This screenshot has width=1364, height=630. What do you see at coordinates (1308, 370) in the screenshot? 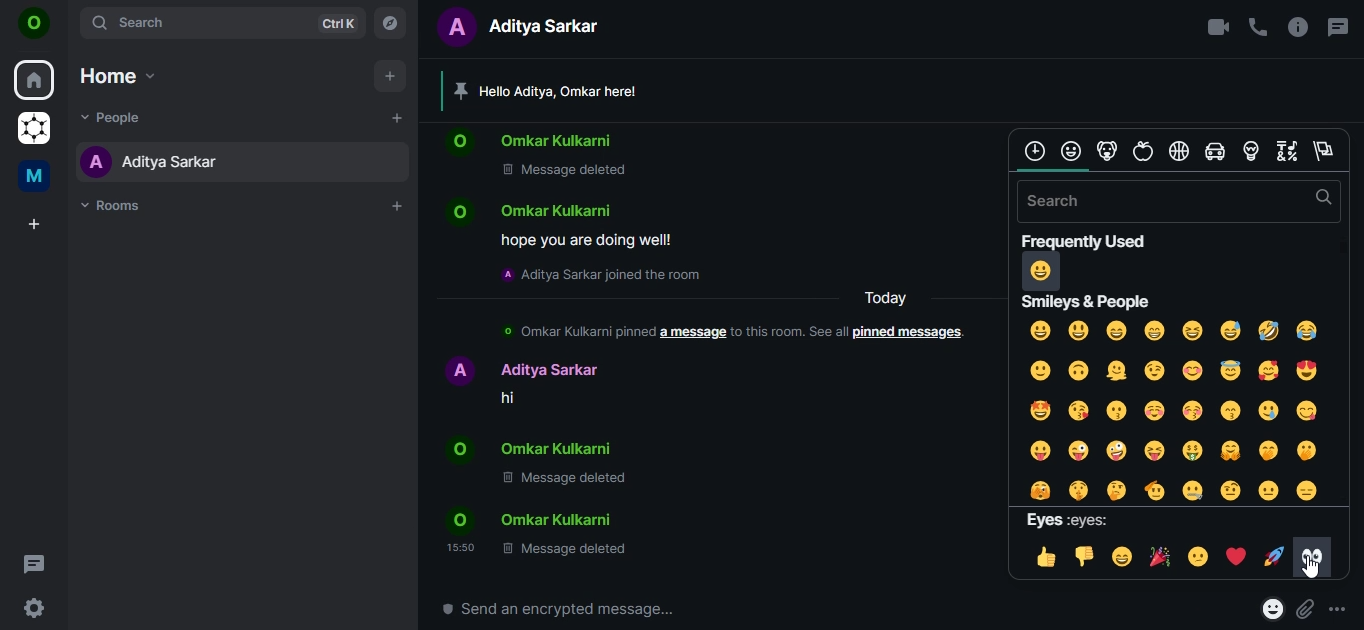
I see `smiling face with heart eyes` at bounding box center [1308, 370].